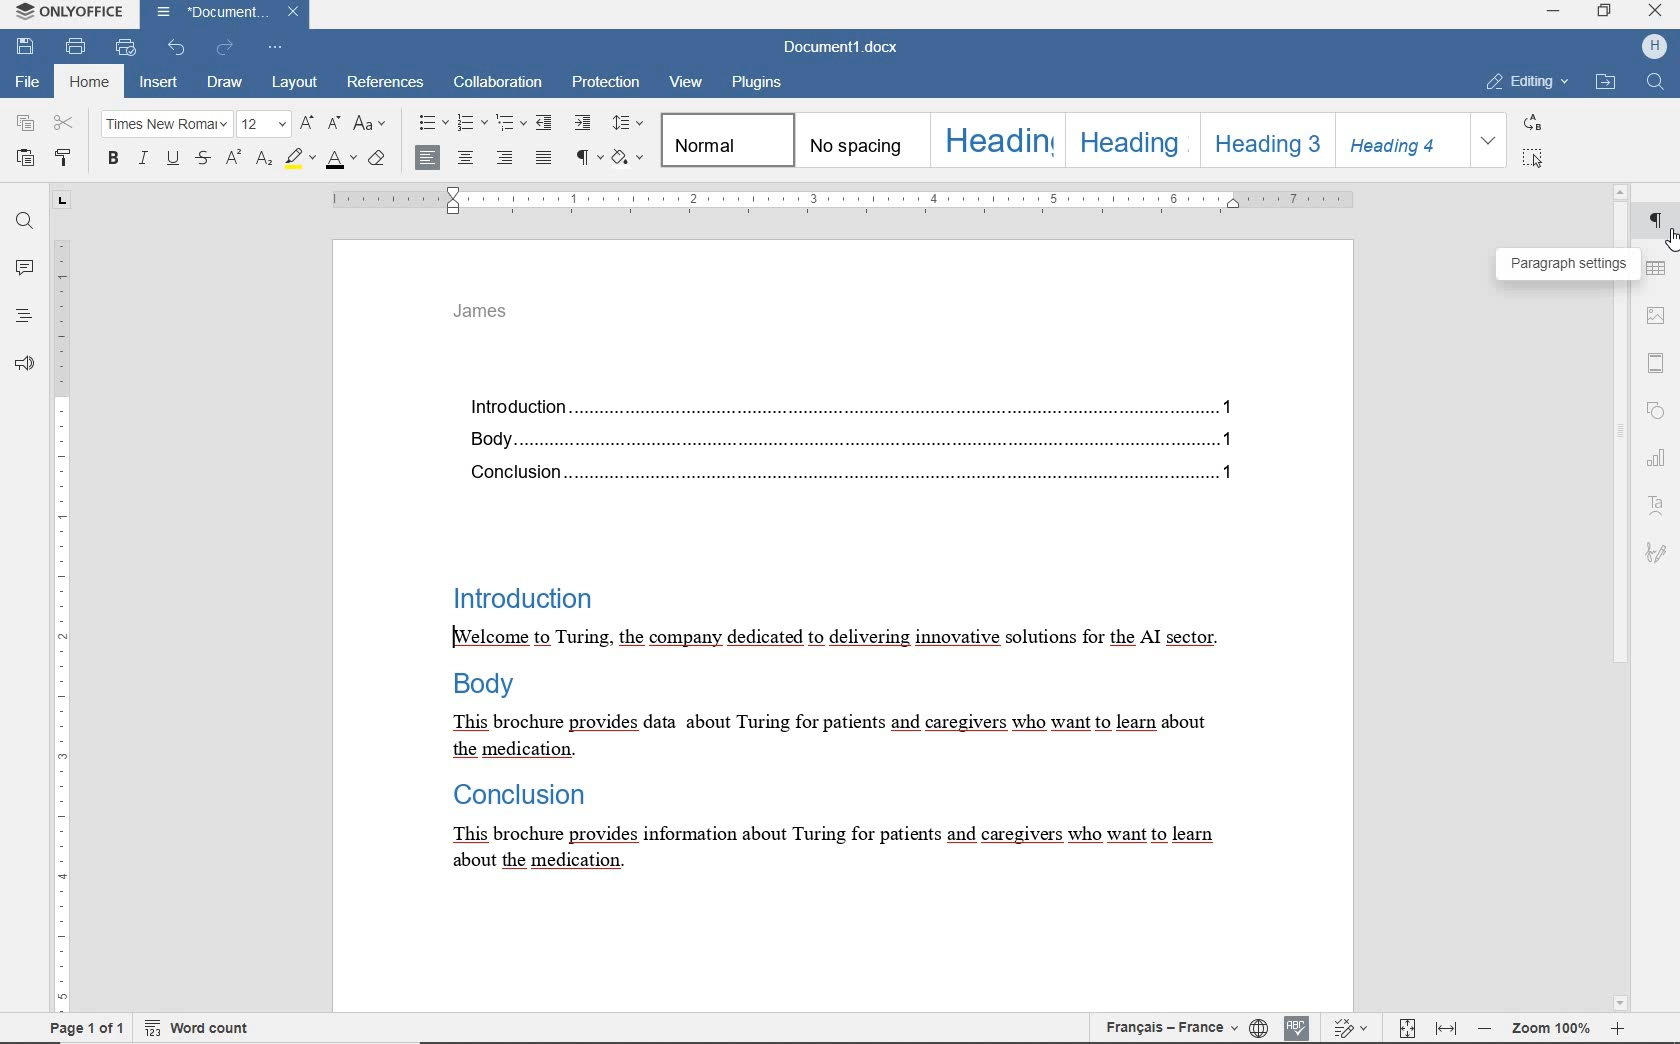 This screenshot has height=1044, width=1680. What do you see at coordinates (276, 48) in the screenshot?
I see `customize quick access toolbar` at bounding box center [276, 48].